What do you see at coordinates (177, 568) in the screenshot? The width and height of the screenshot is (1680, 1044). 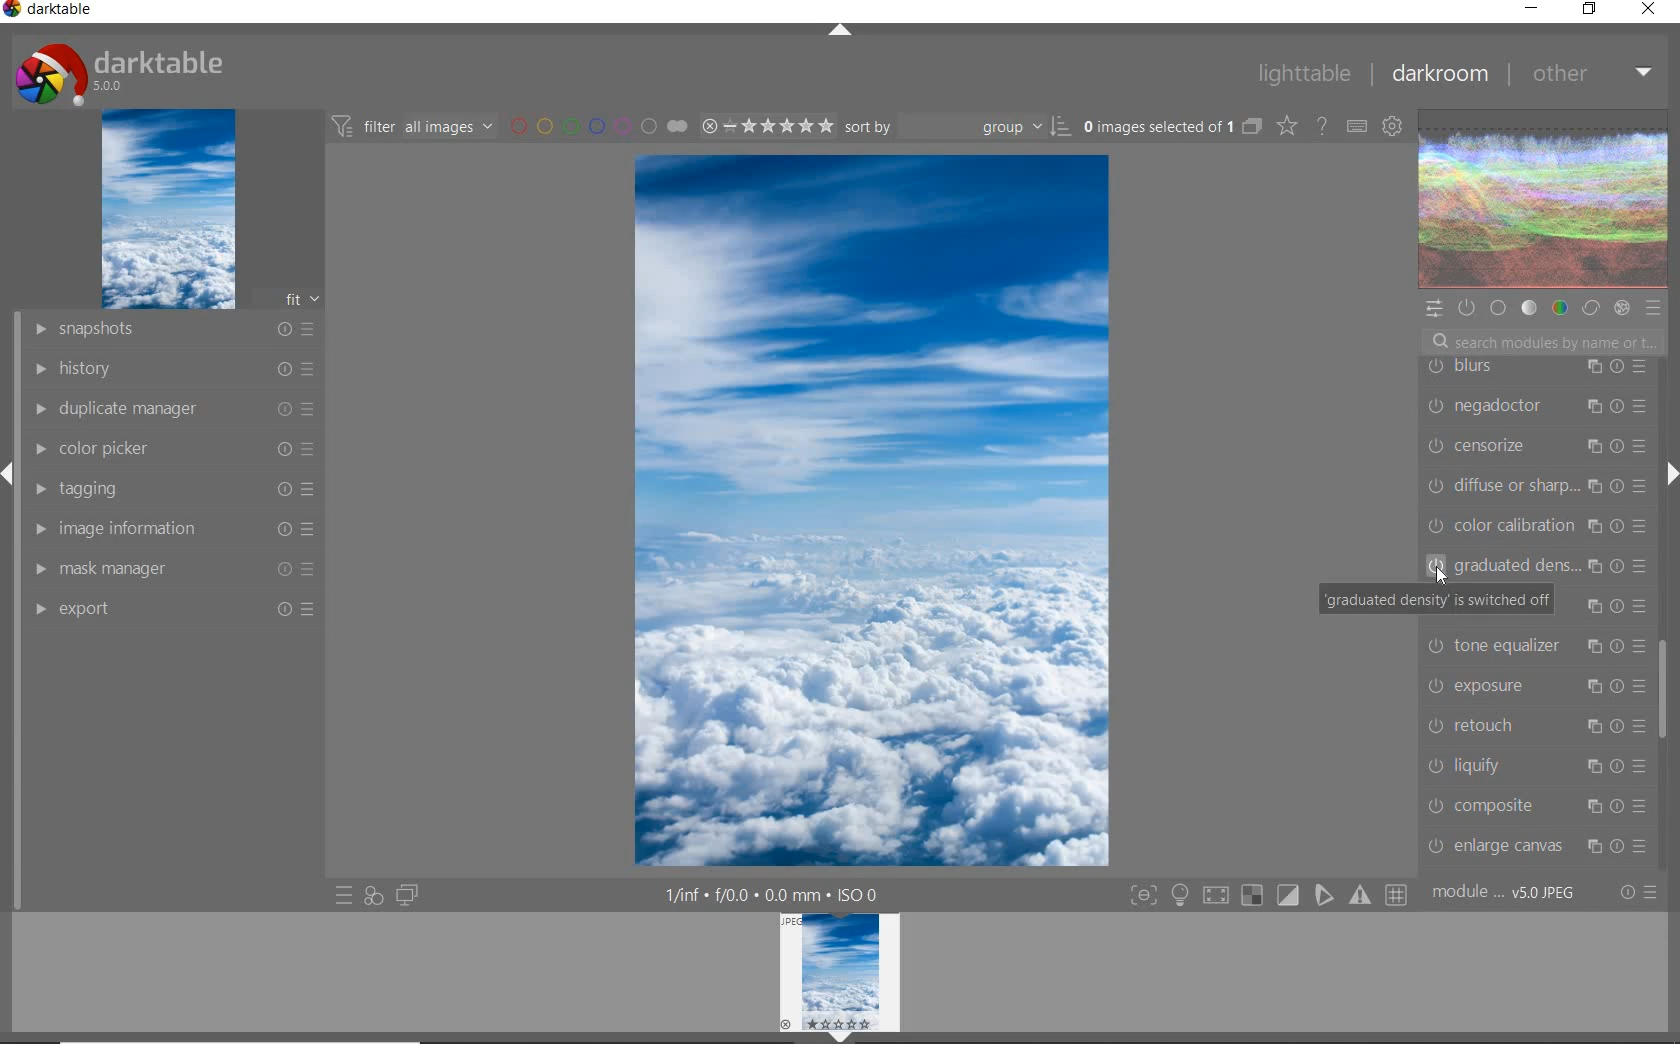 I see `MASK MANAGER` at bounding box center [177, 568].